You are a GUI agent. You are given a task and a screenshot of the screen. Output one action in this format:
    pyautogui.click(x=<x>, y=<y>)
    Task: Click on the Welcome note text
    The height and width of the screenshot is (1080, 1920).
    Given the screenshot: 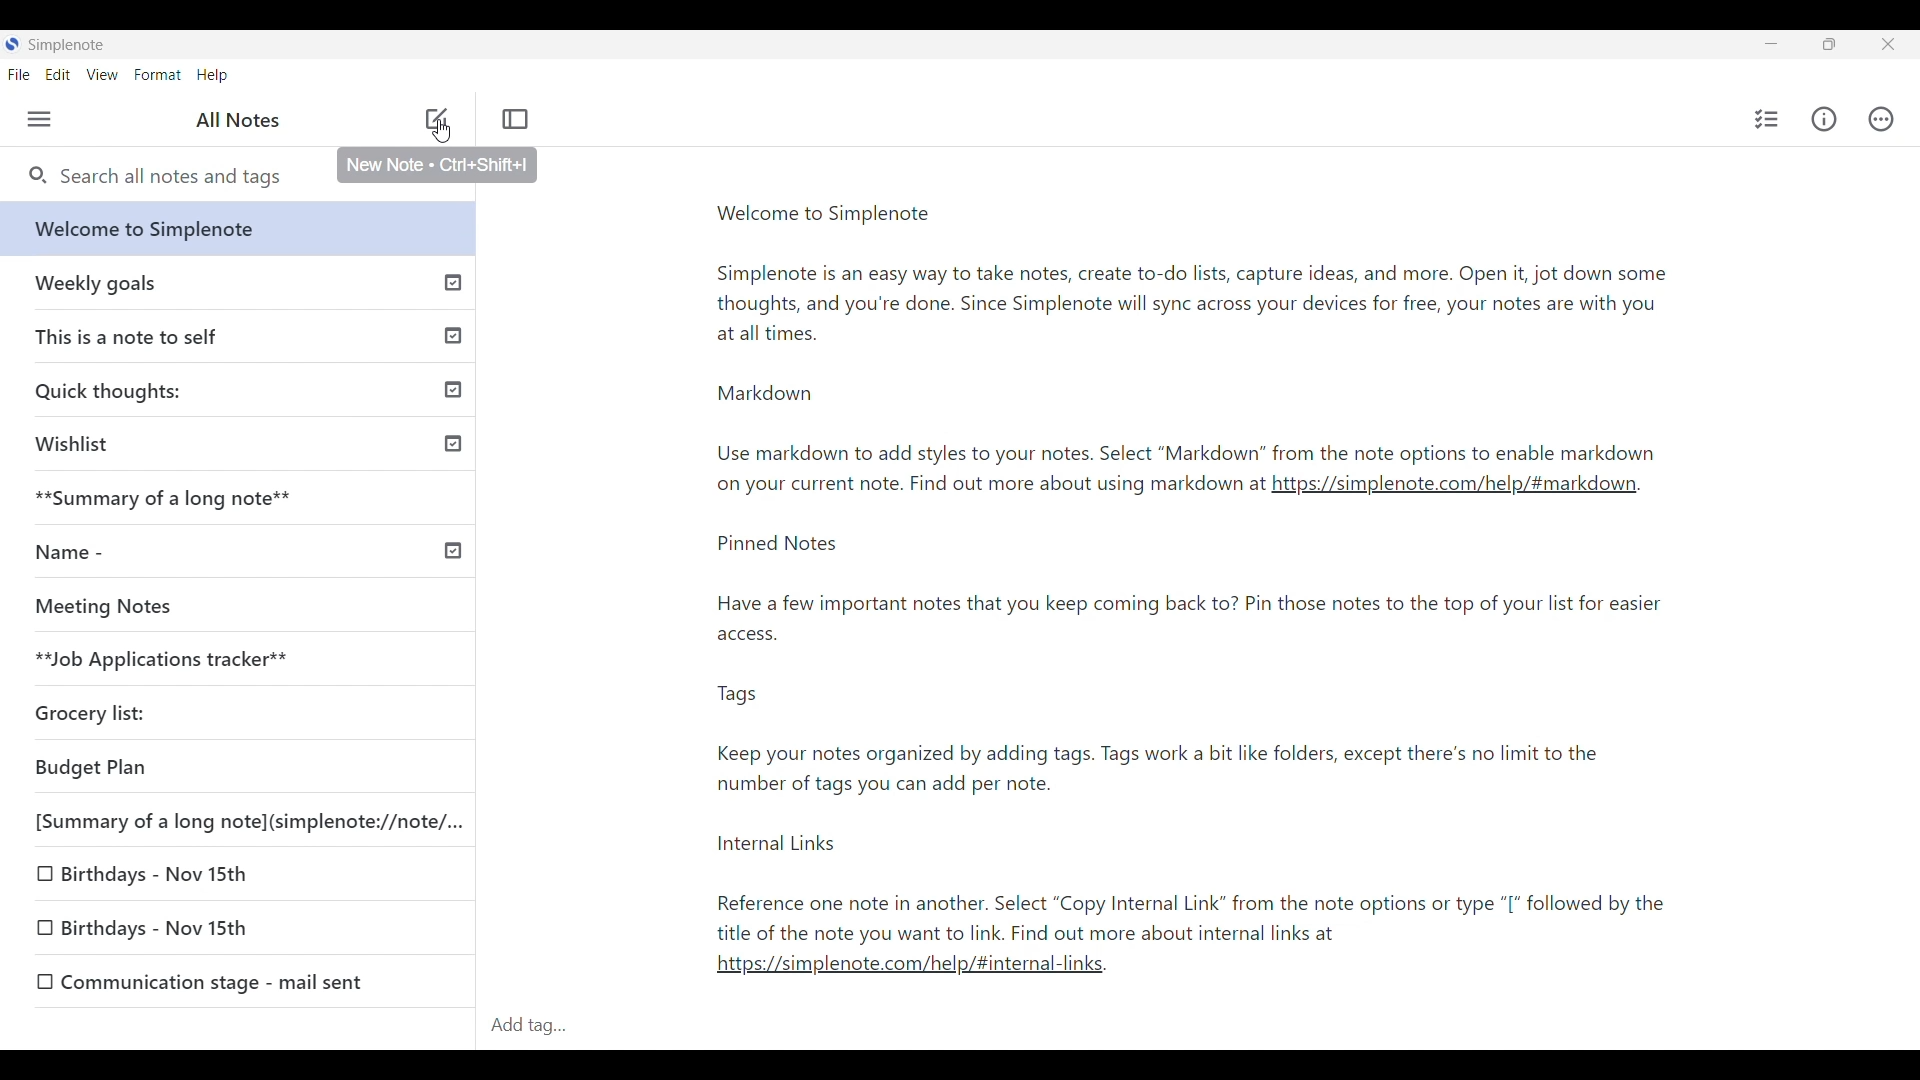 What is the action you would take?
    pyautogui.click(x=1189, y=330)
    